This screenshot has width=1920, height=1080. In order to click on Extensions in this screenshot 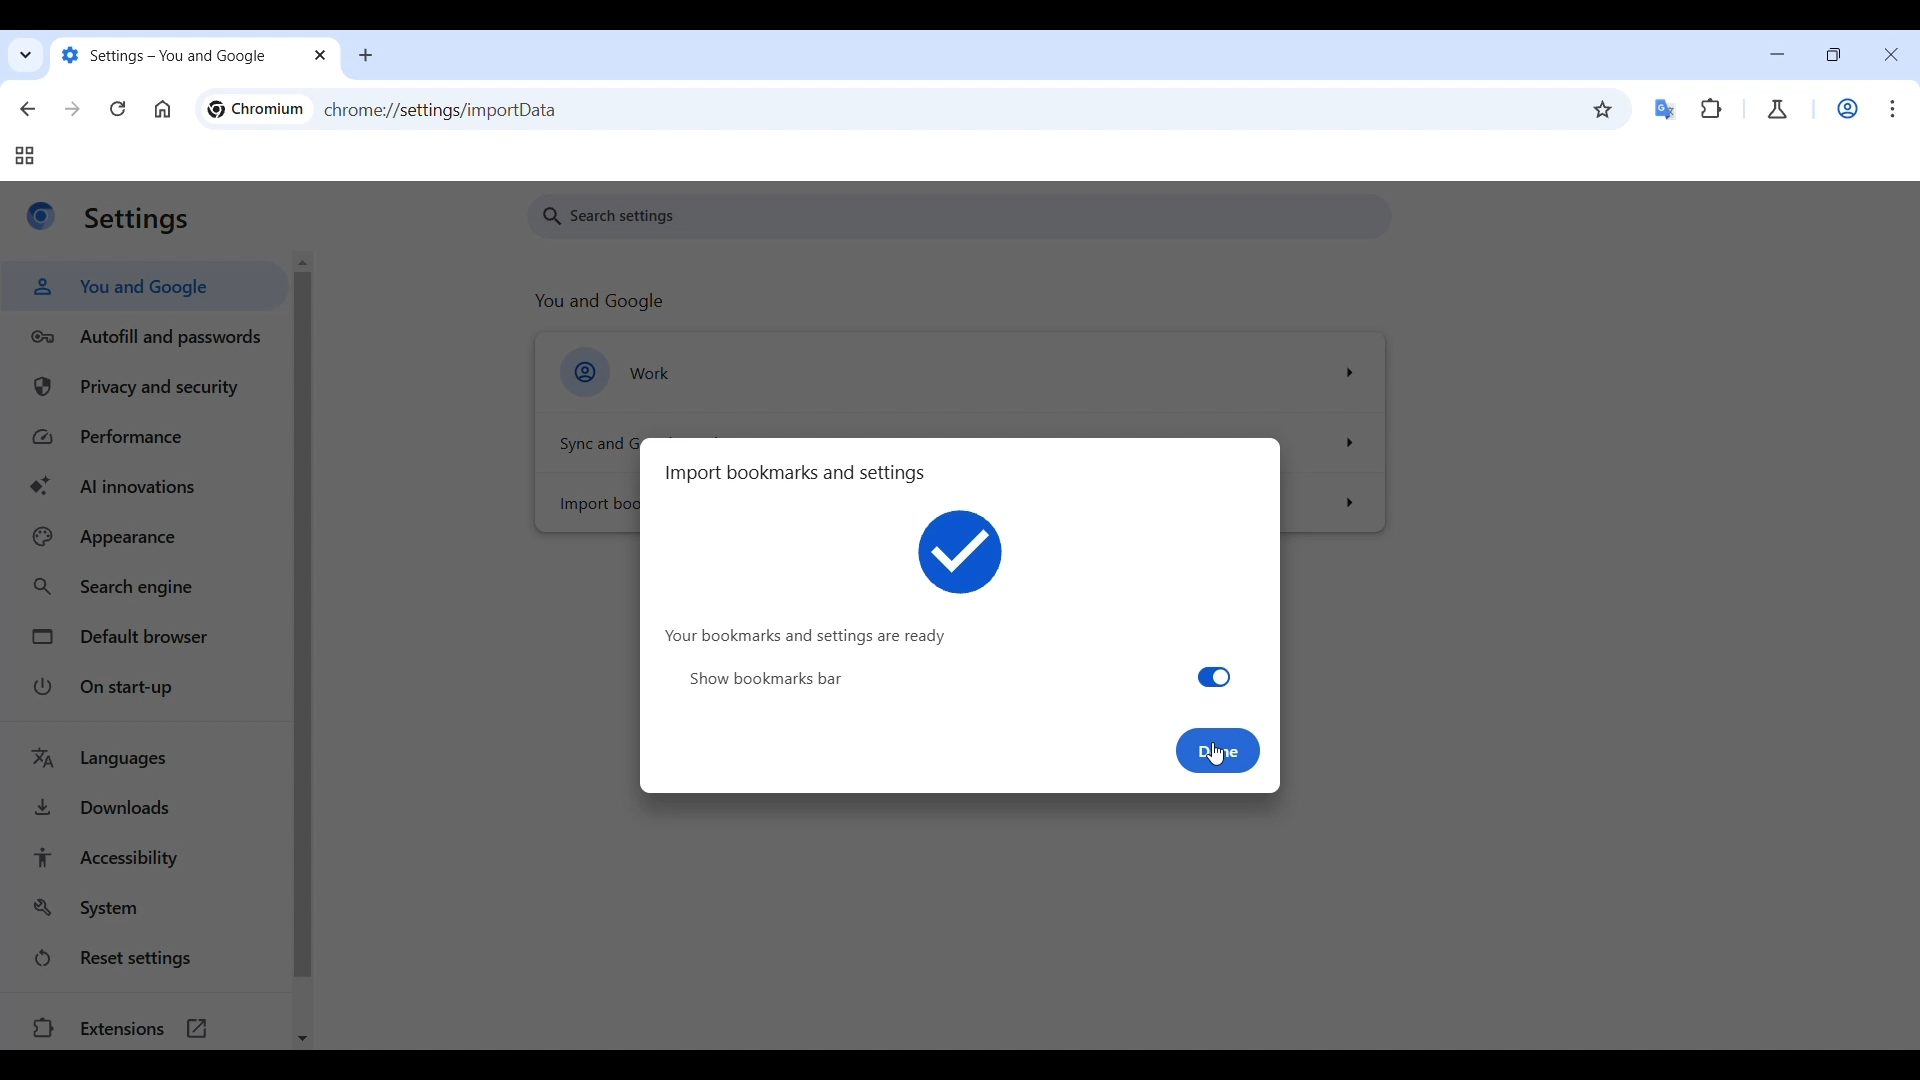, I will do `click(146, 1027)`.